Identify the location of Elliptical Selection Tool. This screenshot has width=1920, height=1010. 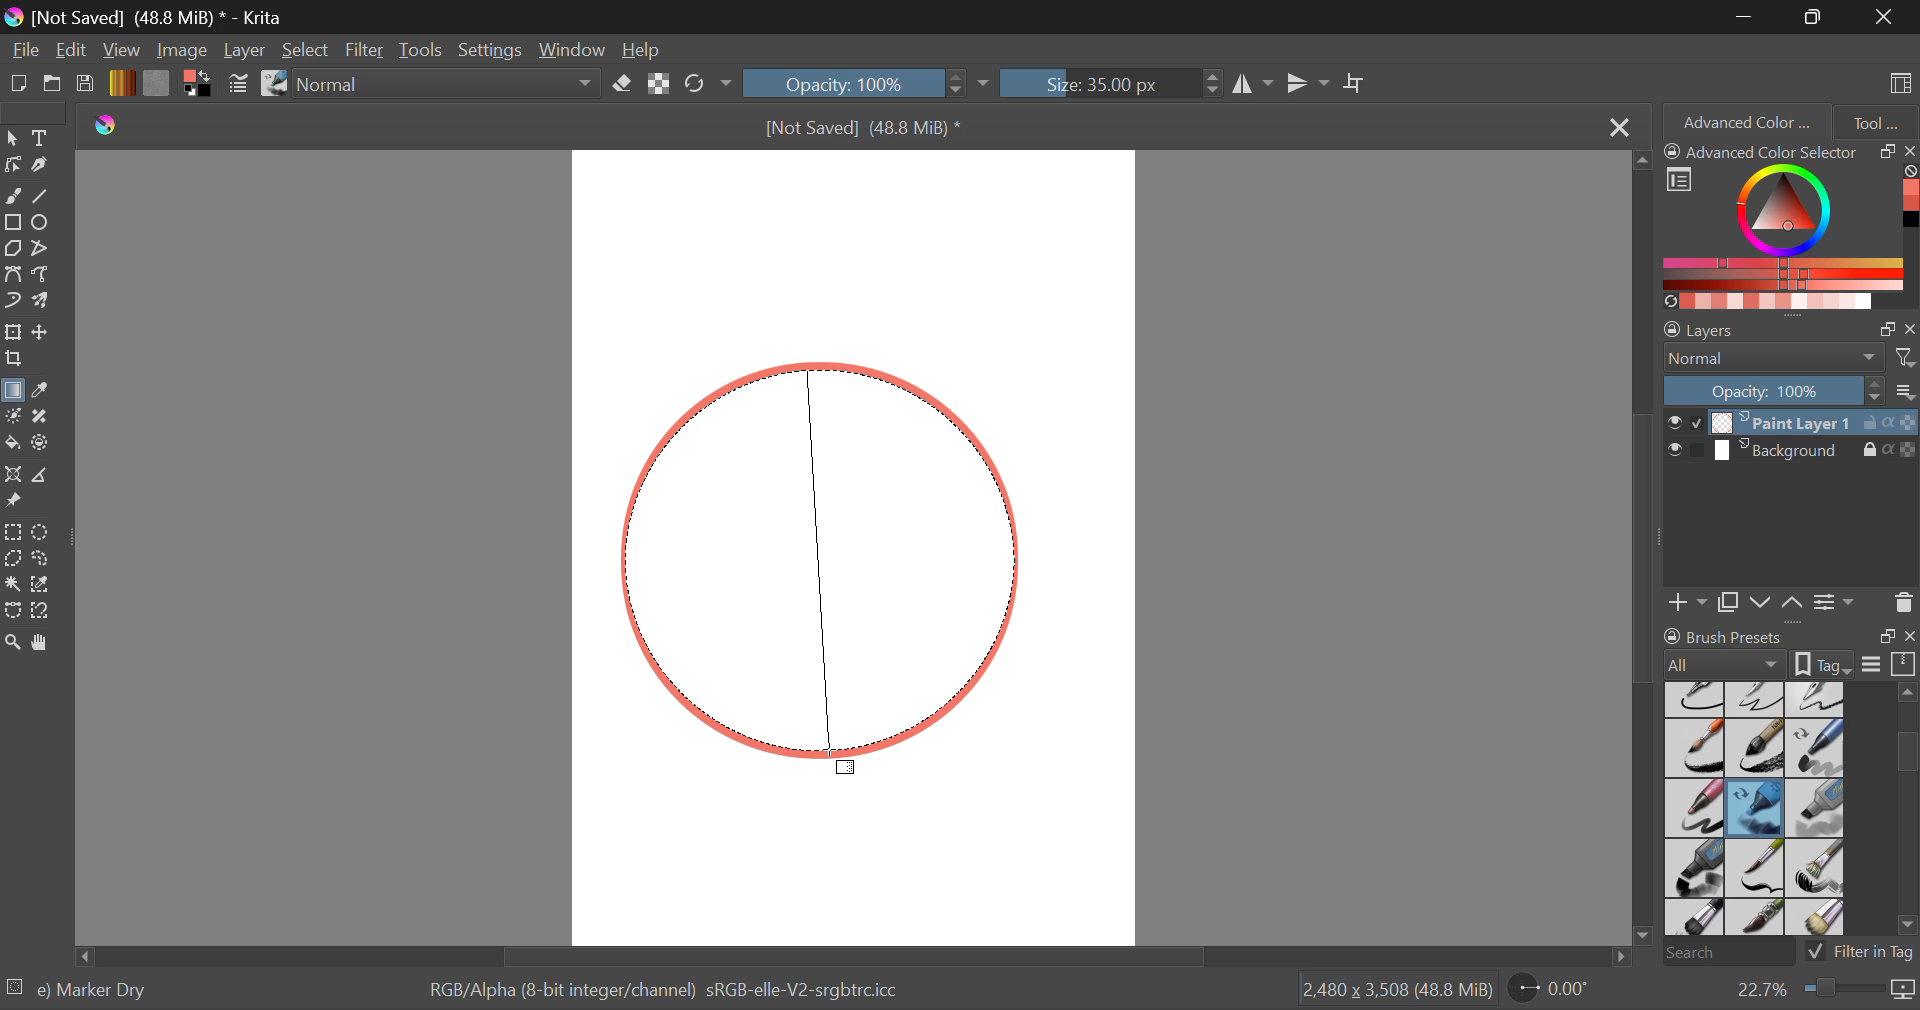
(41, 532).